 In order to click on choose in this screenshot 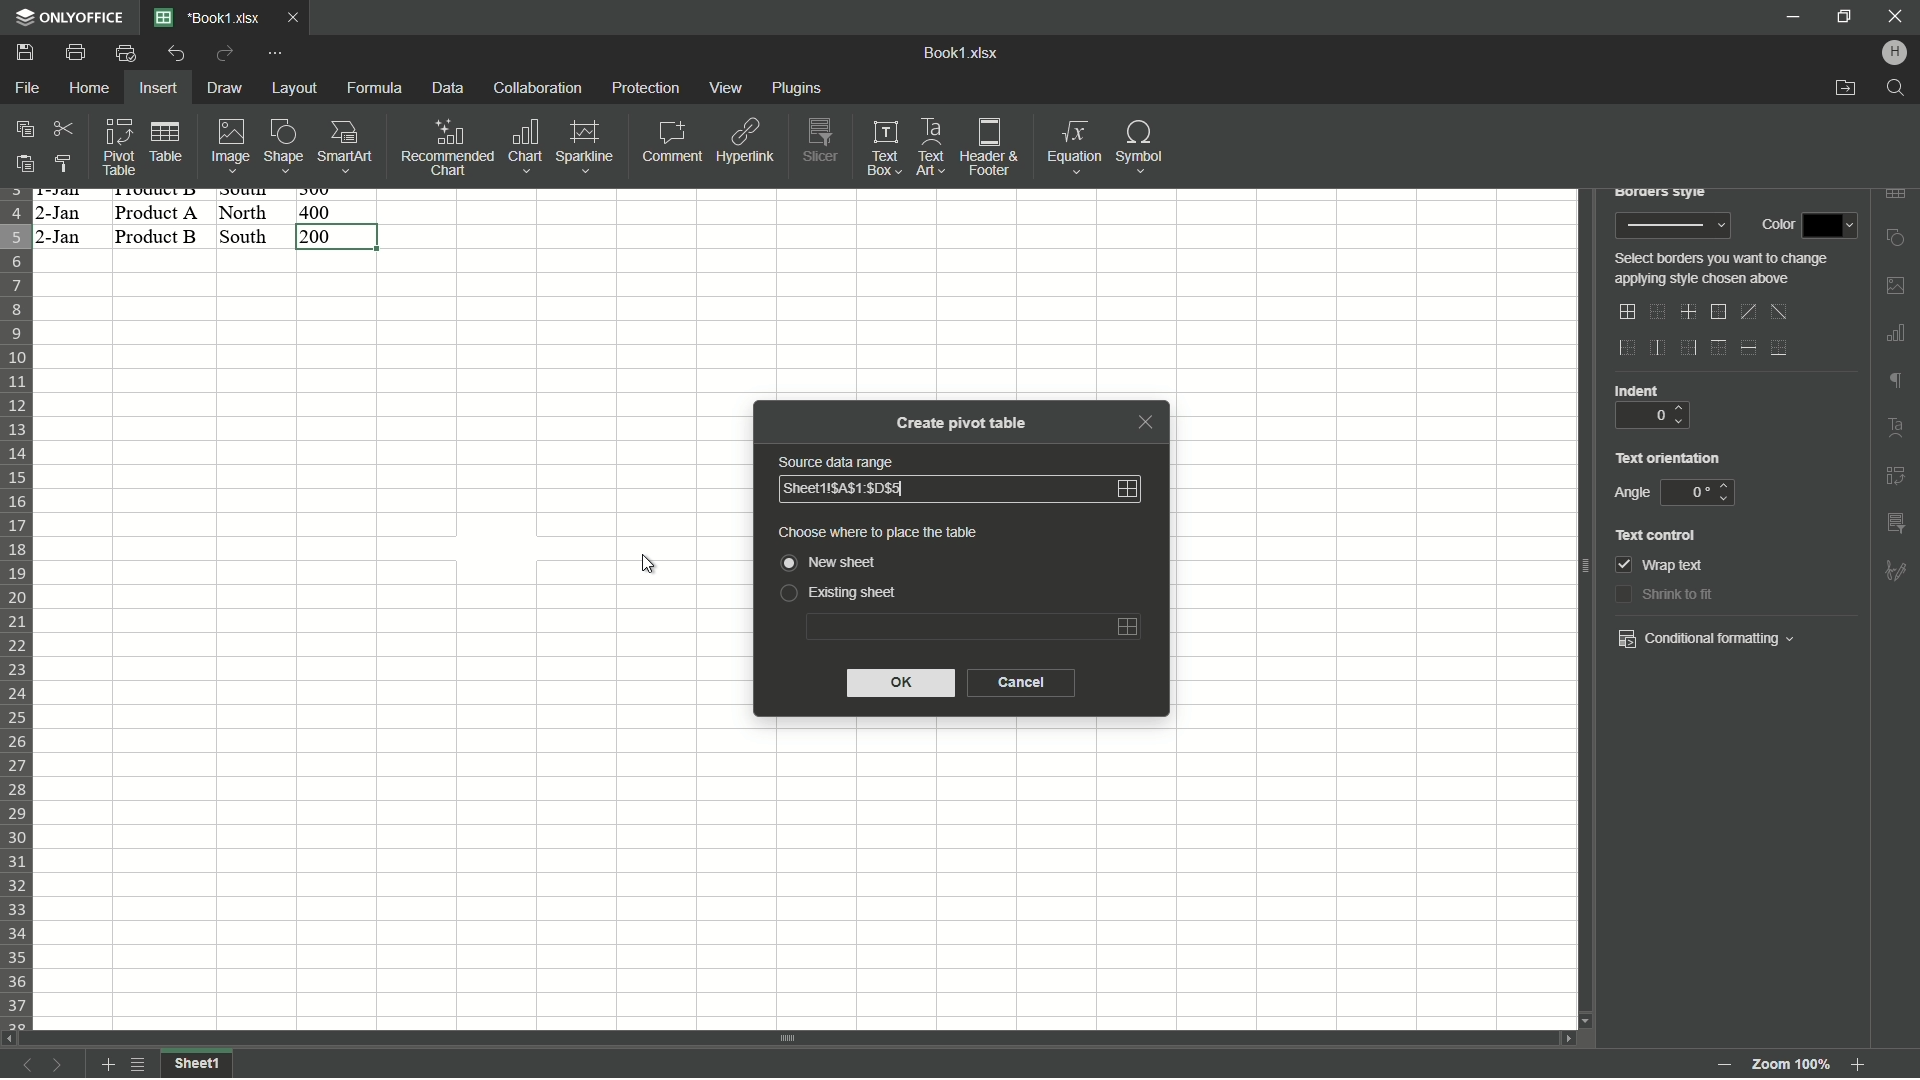, I will do `click(874, 531)`.